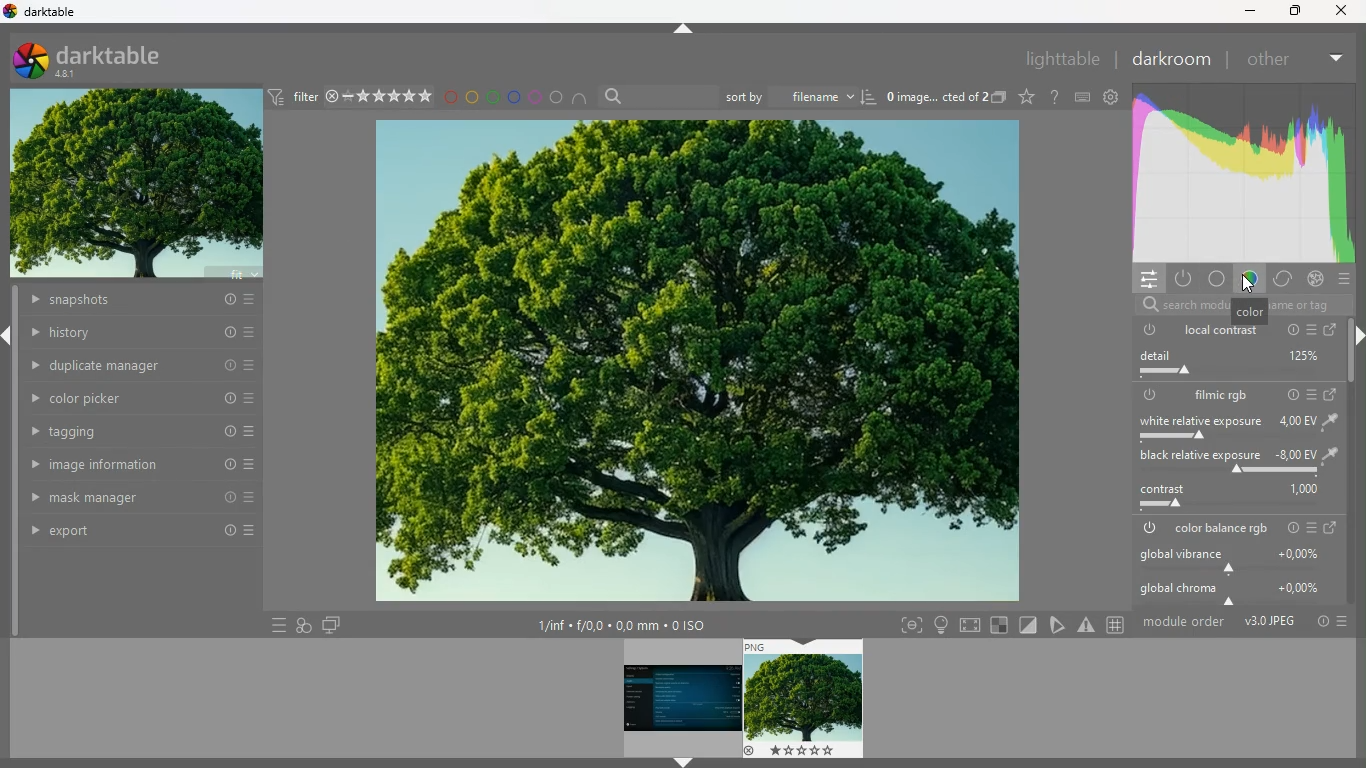  I want to click on power, so click(1147, 330).